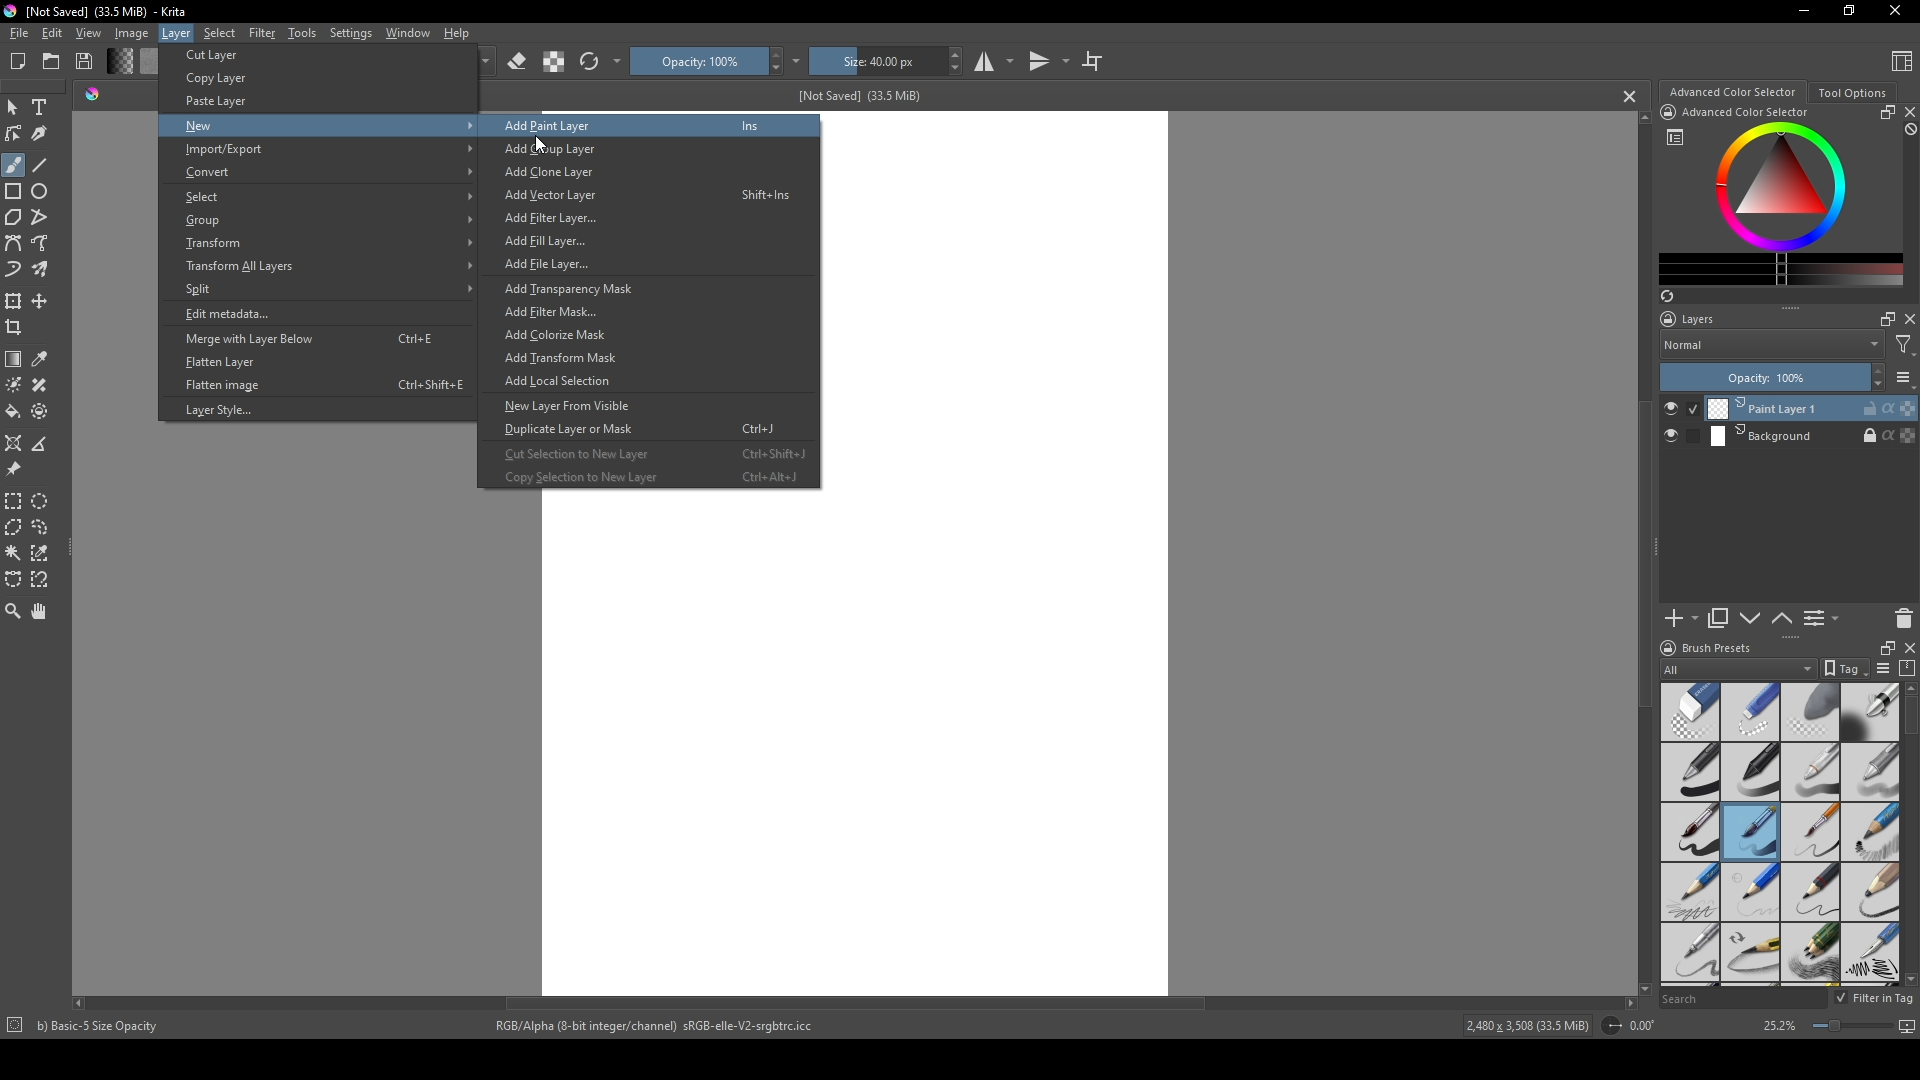 Image resolution: width=1920 pixels, height=1080 pixels. I want to click on pencil, so click(1751, 954).